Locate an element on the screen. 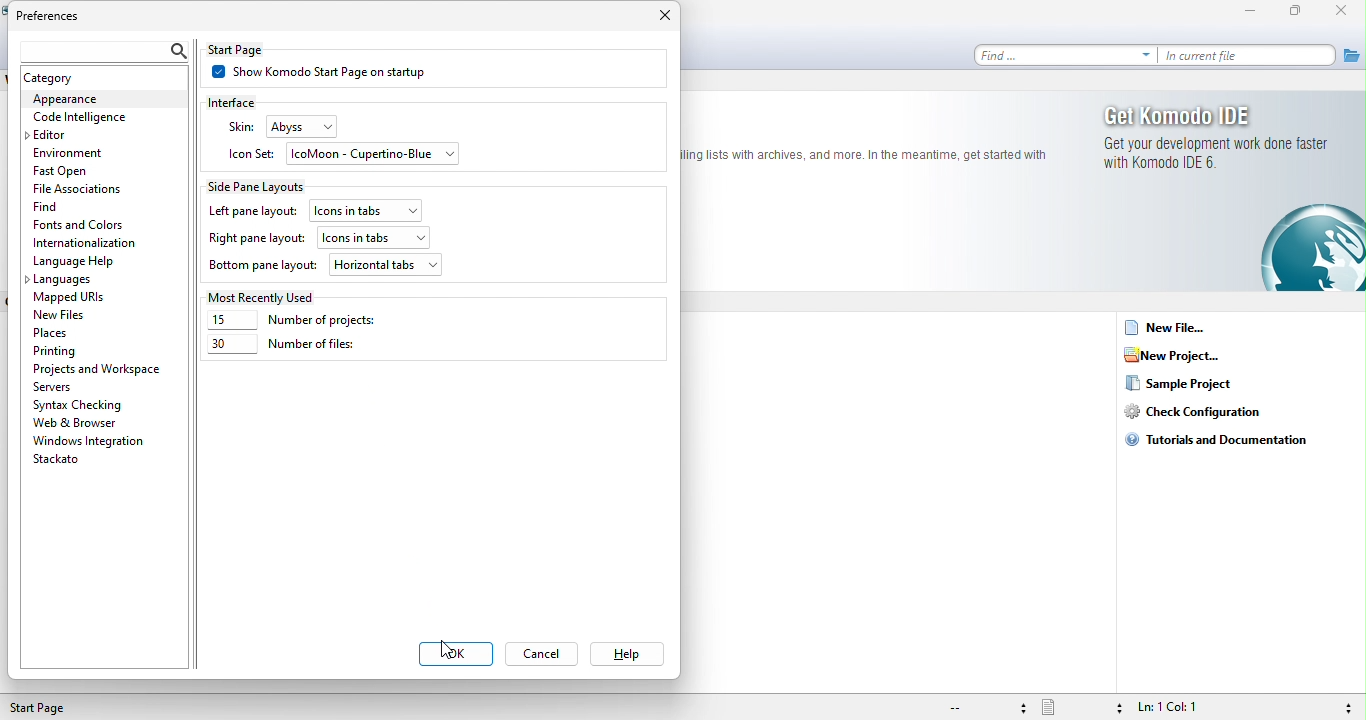 This screenshot has height=720, width=1366. language help is located at coordinates (76, 262).